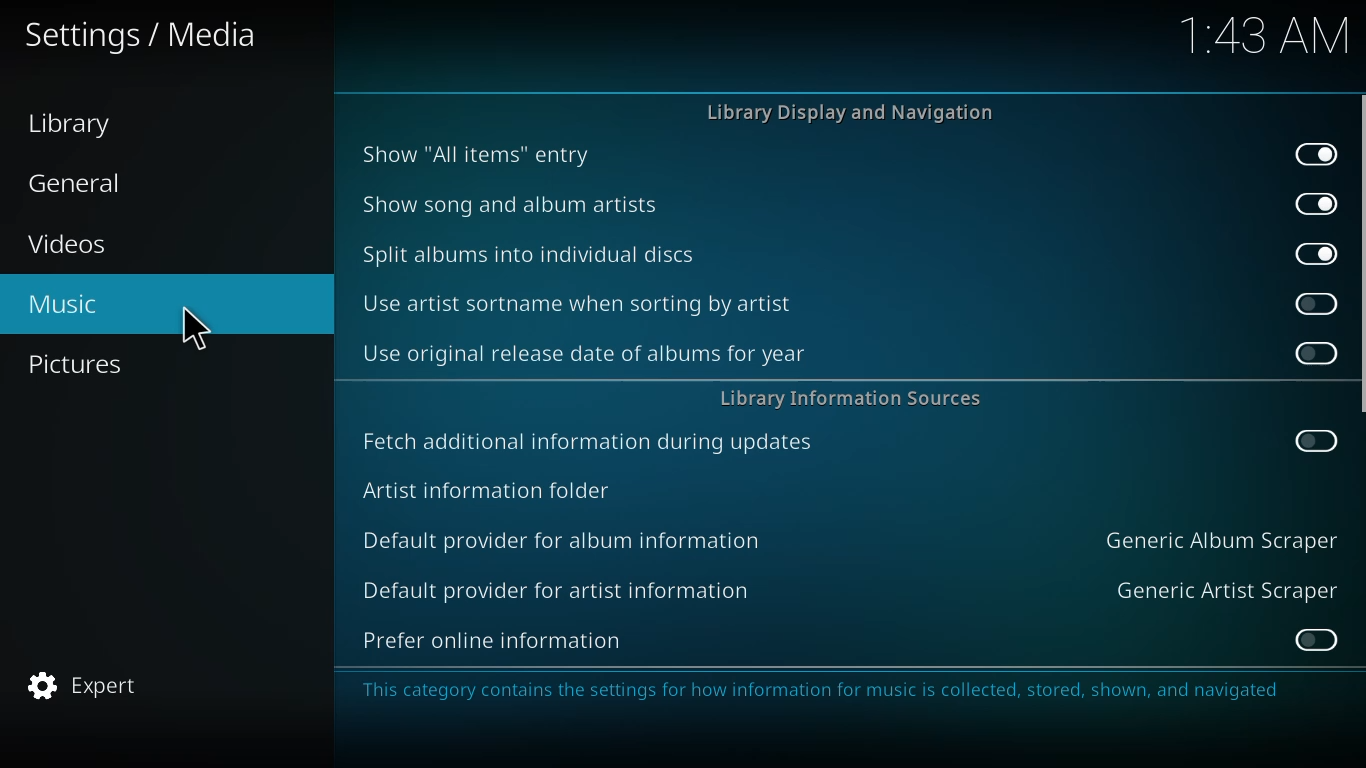  What do you see at coordinates (475, 152) in the screenshot?
I see `show all items` at bounding box center [475, 152].